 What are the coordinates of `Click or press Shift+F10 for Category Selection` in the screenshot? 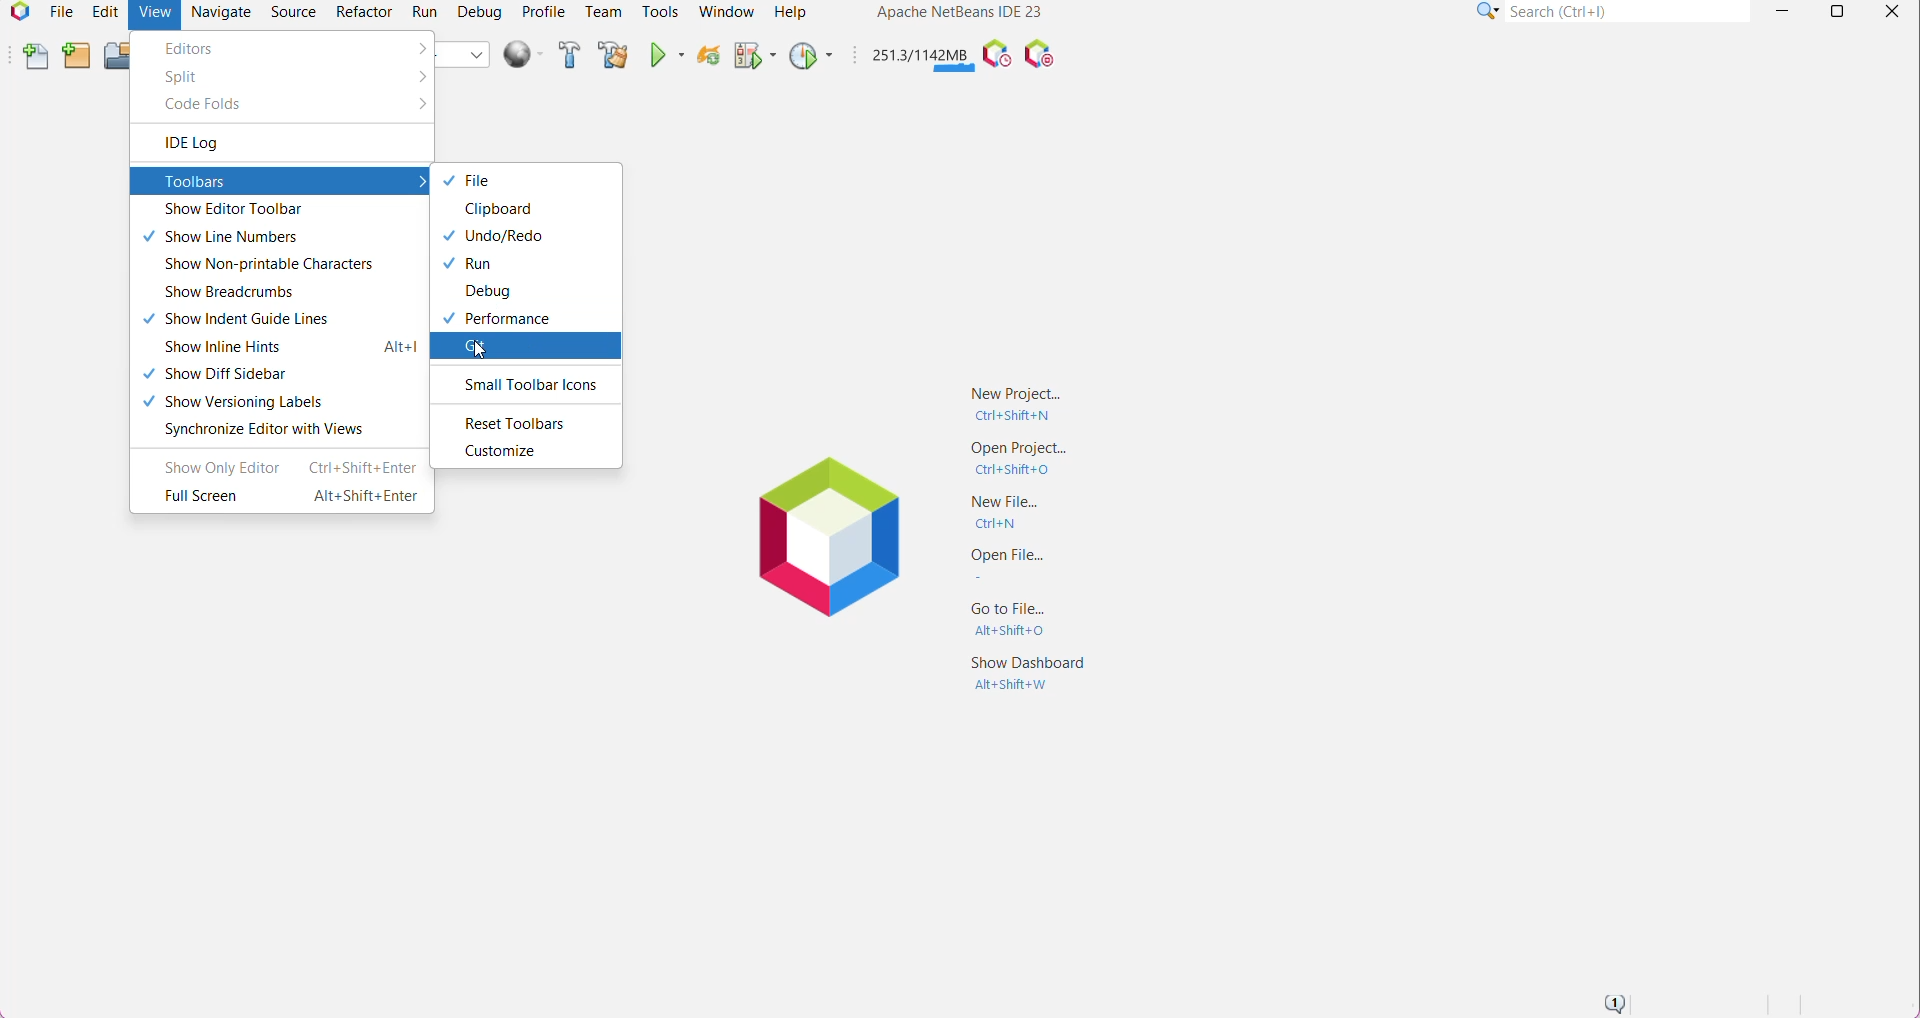 It's located at (1488, 11).